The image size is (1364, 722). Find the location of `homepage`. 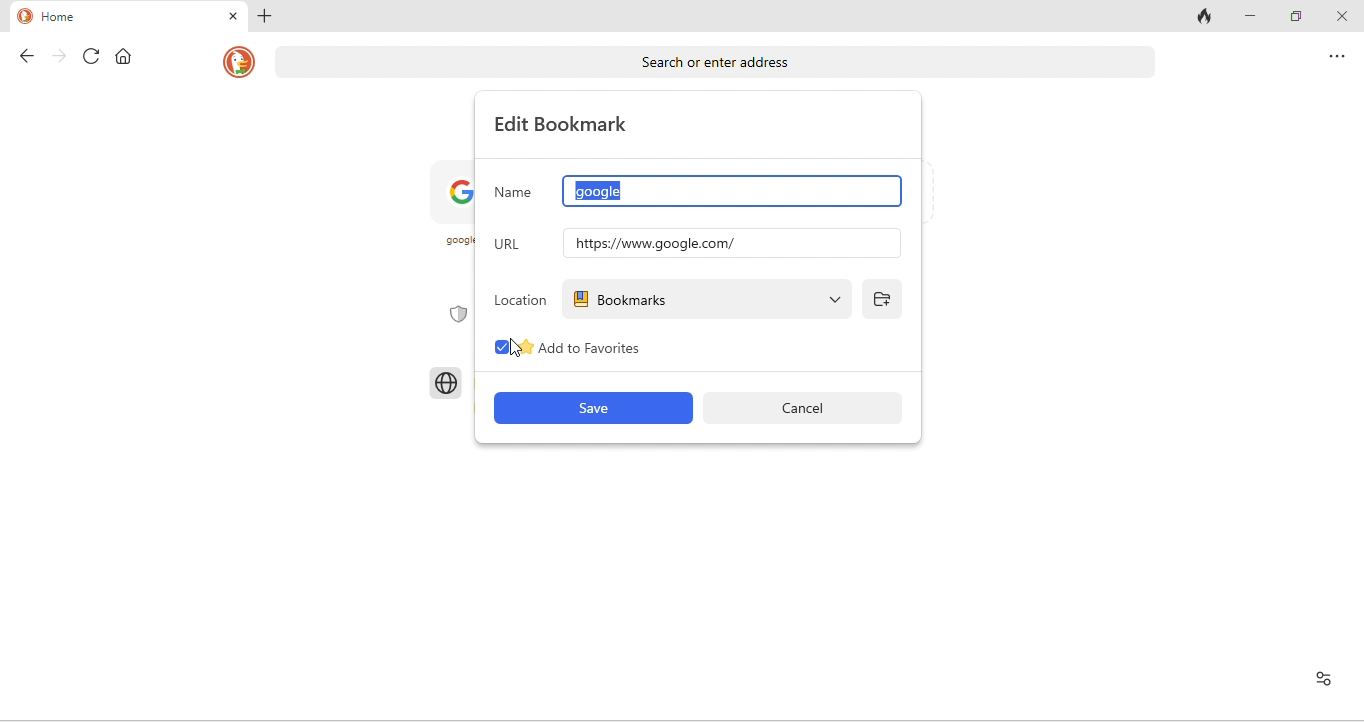

homepage is located at coordinates (236, 64).